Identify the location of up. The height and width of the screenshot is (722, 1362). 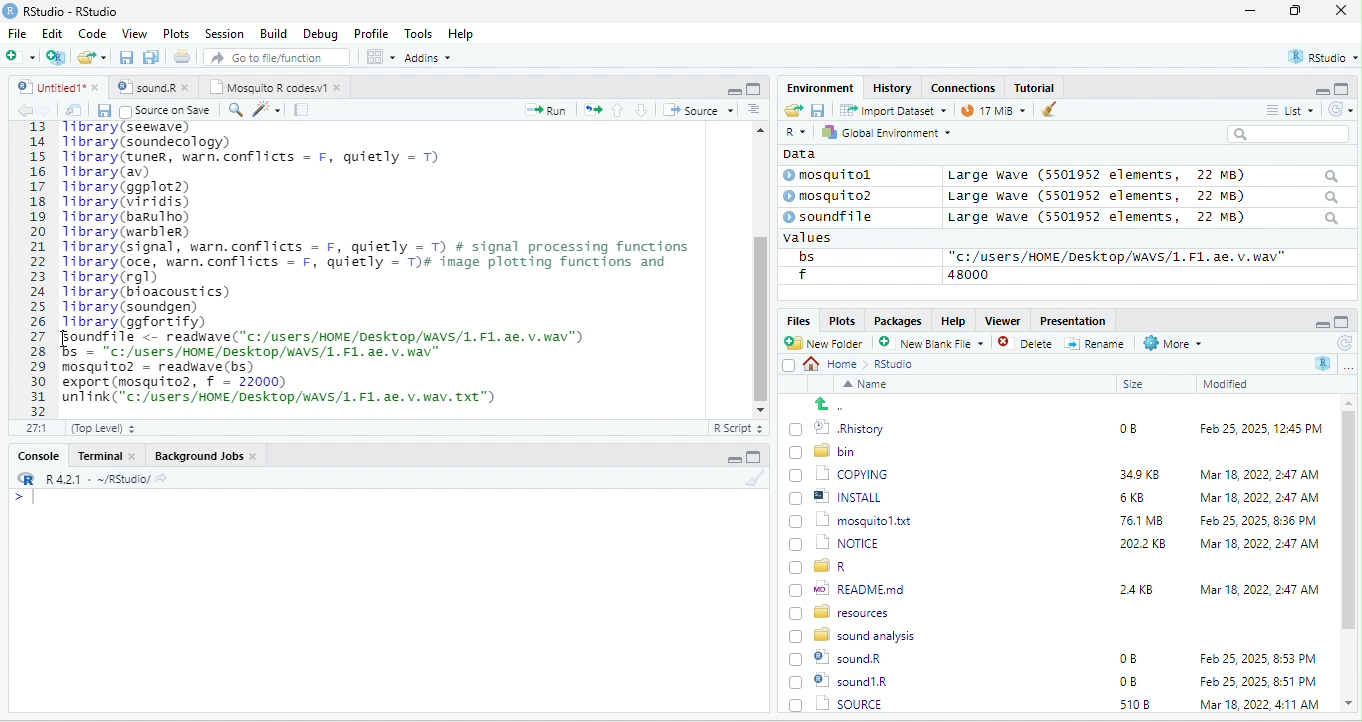
(619, 109).